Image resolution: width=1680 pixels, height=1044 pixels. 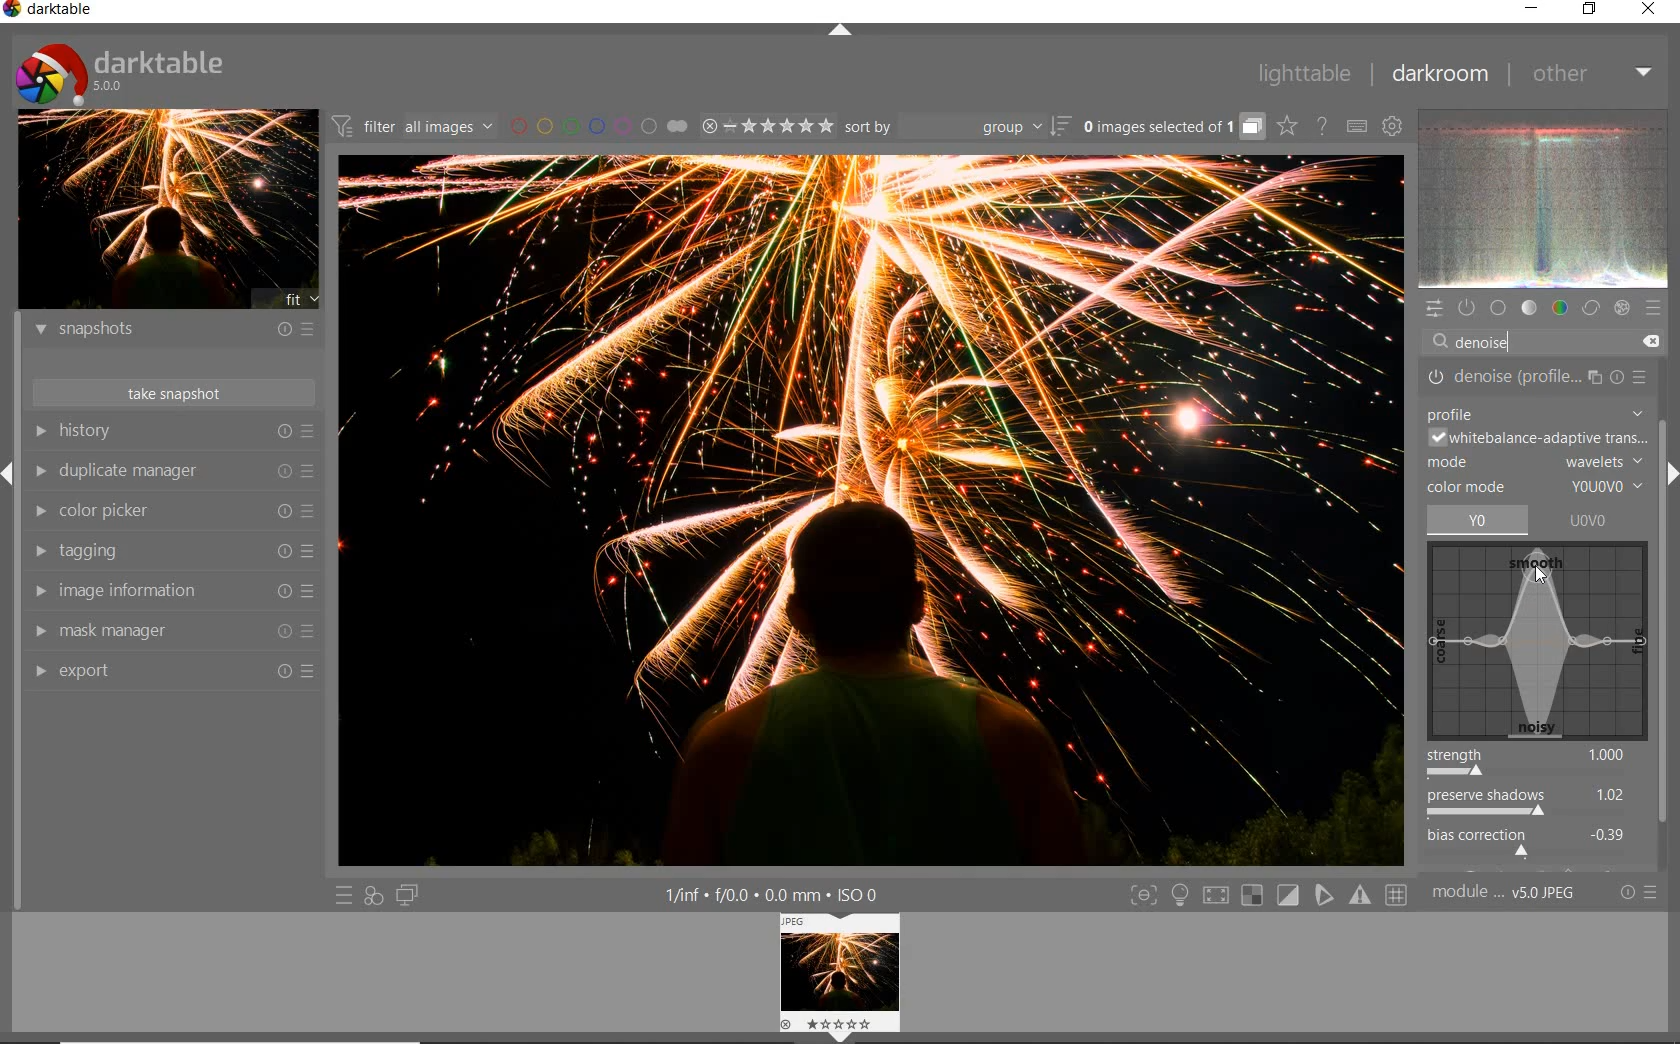 What do you see at coordinates (1535, 764) in the screenshot?
I see `strength` at bounding box center [1535, 764].